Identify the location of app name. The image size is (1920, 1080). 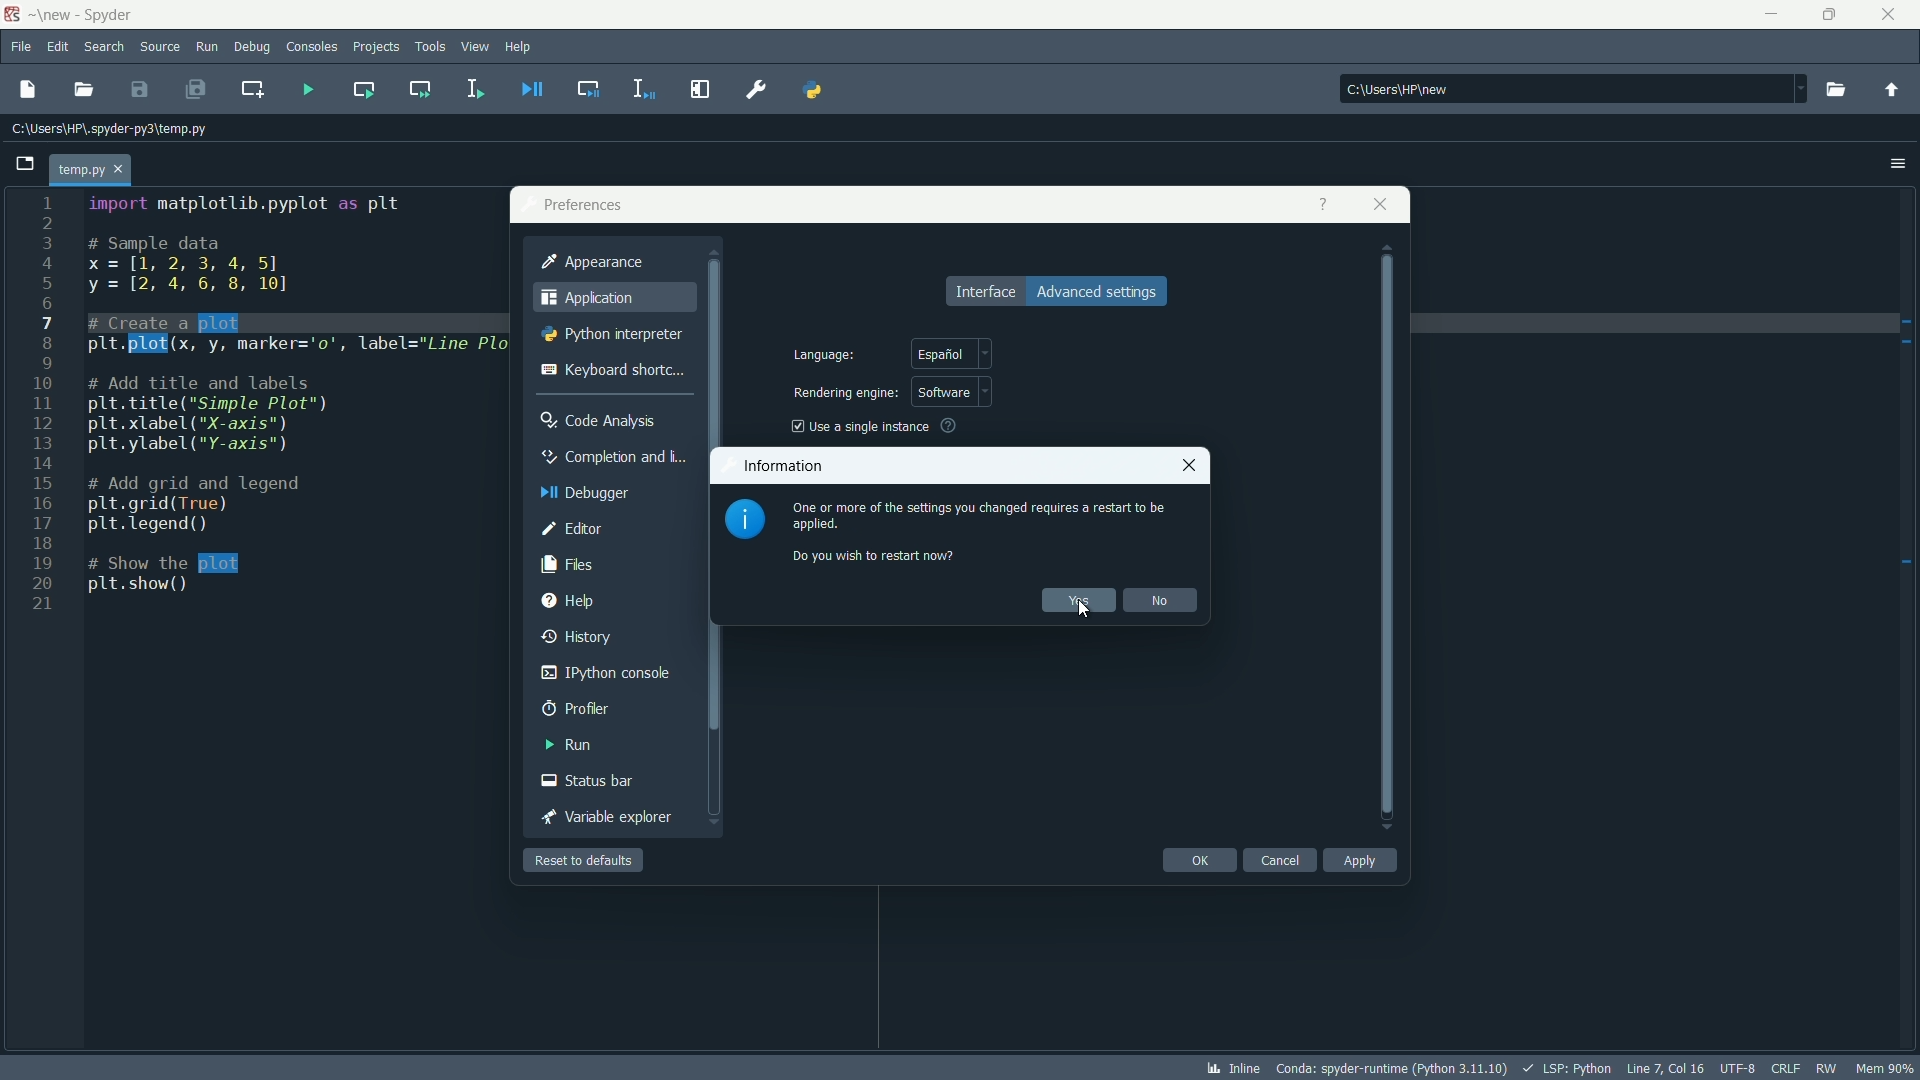
(108, 17).